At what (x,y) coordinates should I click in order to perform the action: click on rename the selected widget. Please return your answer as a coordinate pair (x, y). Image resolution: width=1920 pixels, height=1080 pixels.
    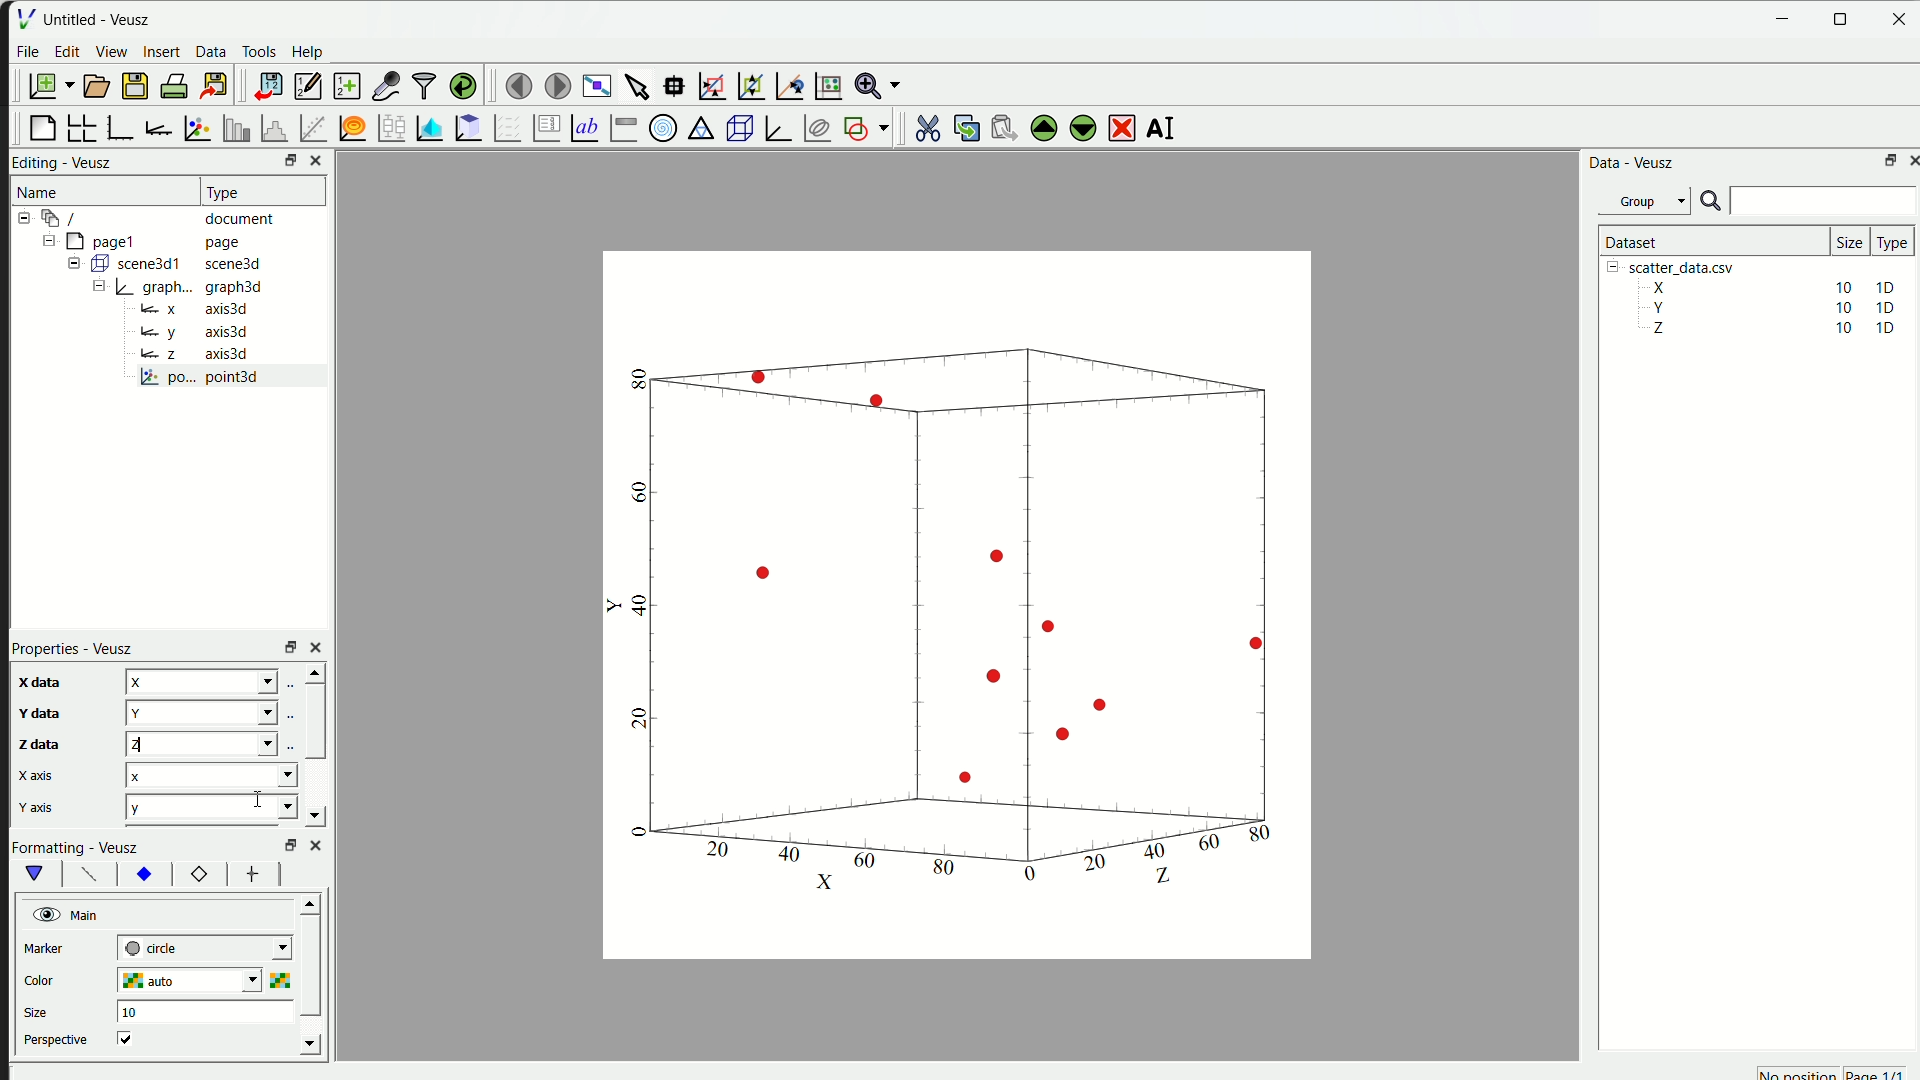
    Looking at the image, I should click on (1160, 127).